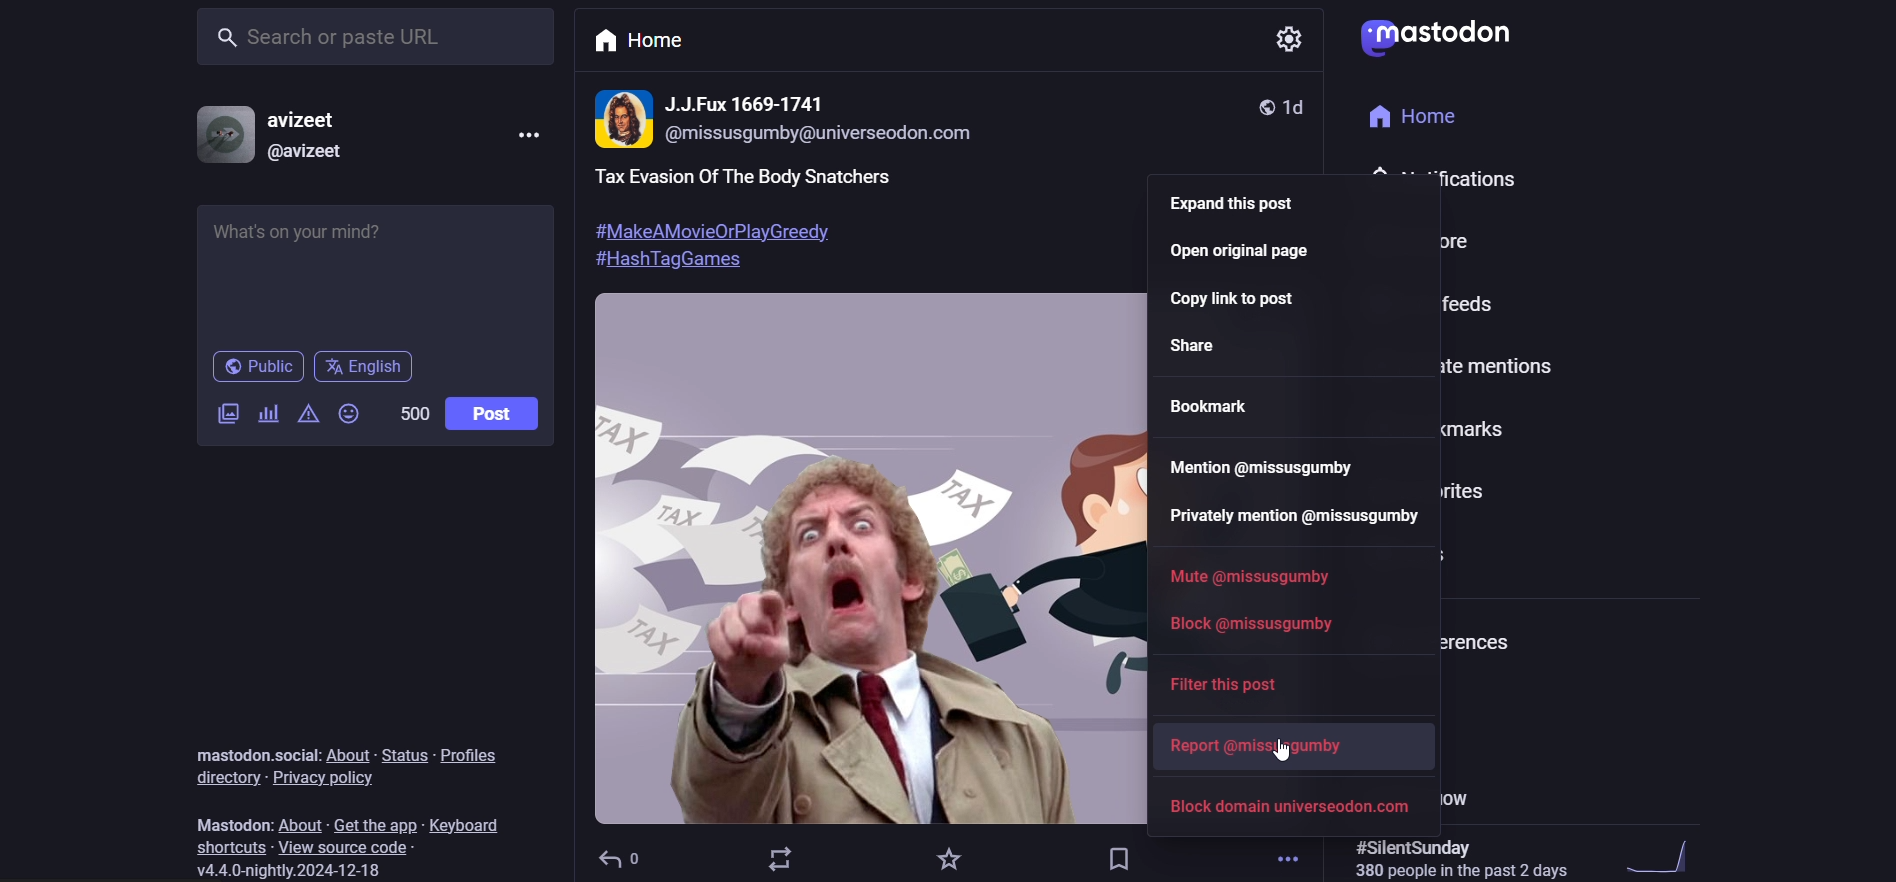 The height and width of the screenshot is (882, 1896). I want to click on source code, so click(348, 846).